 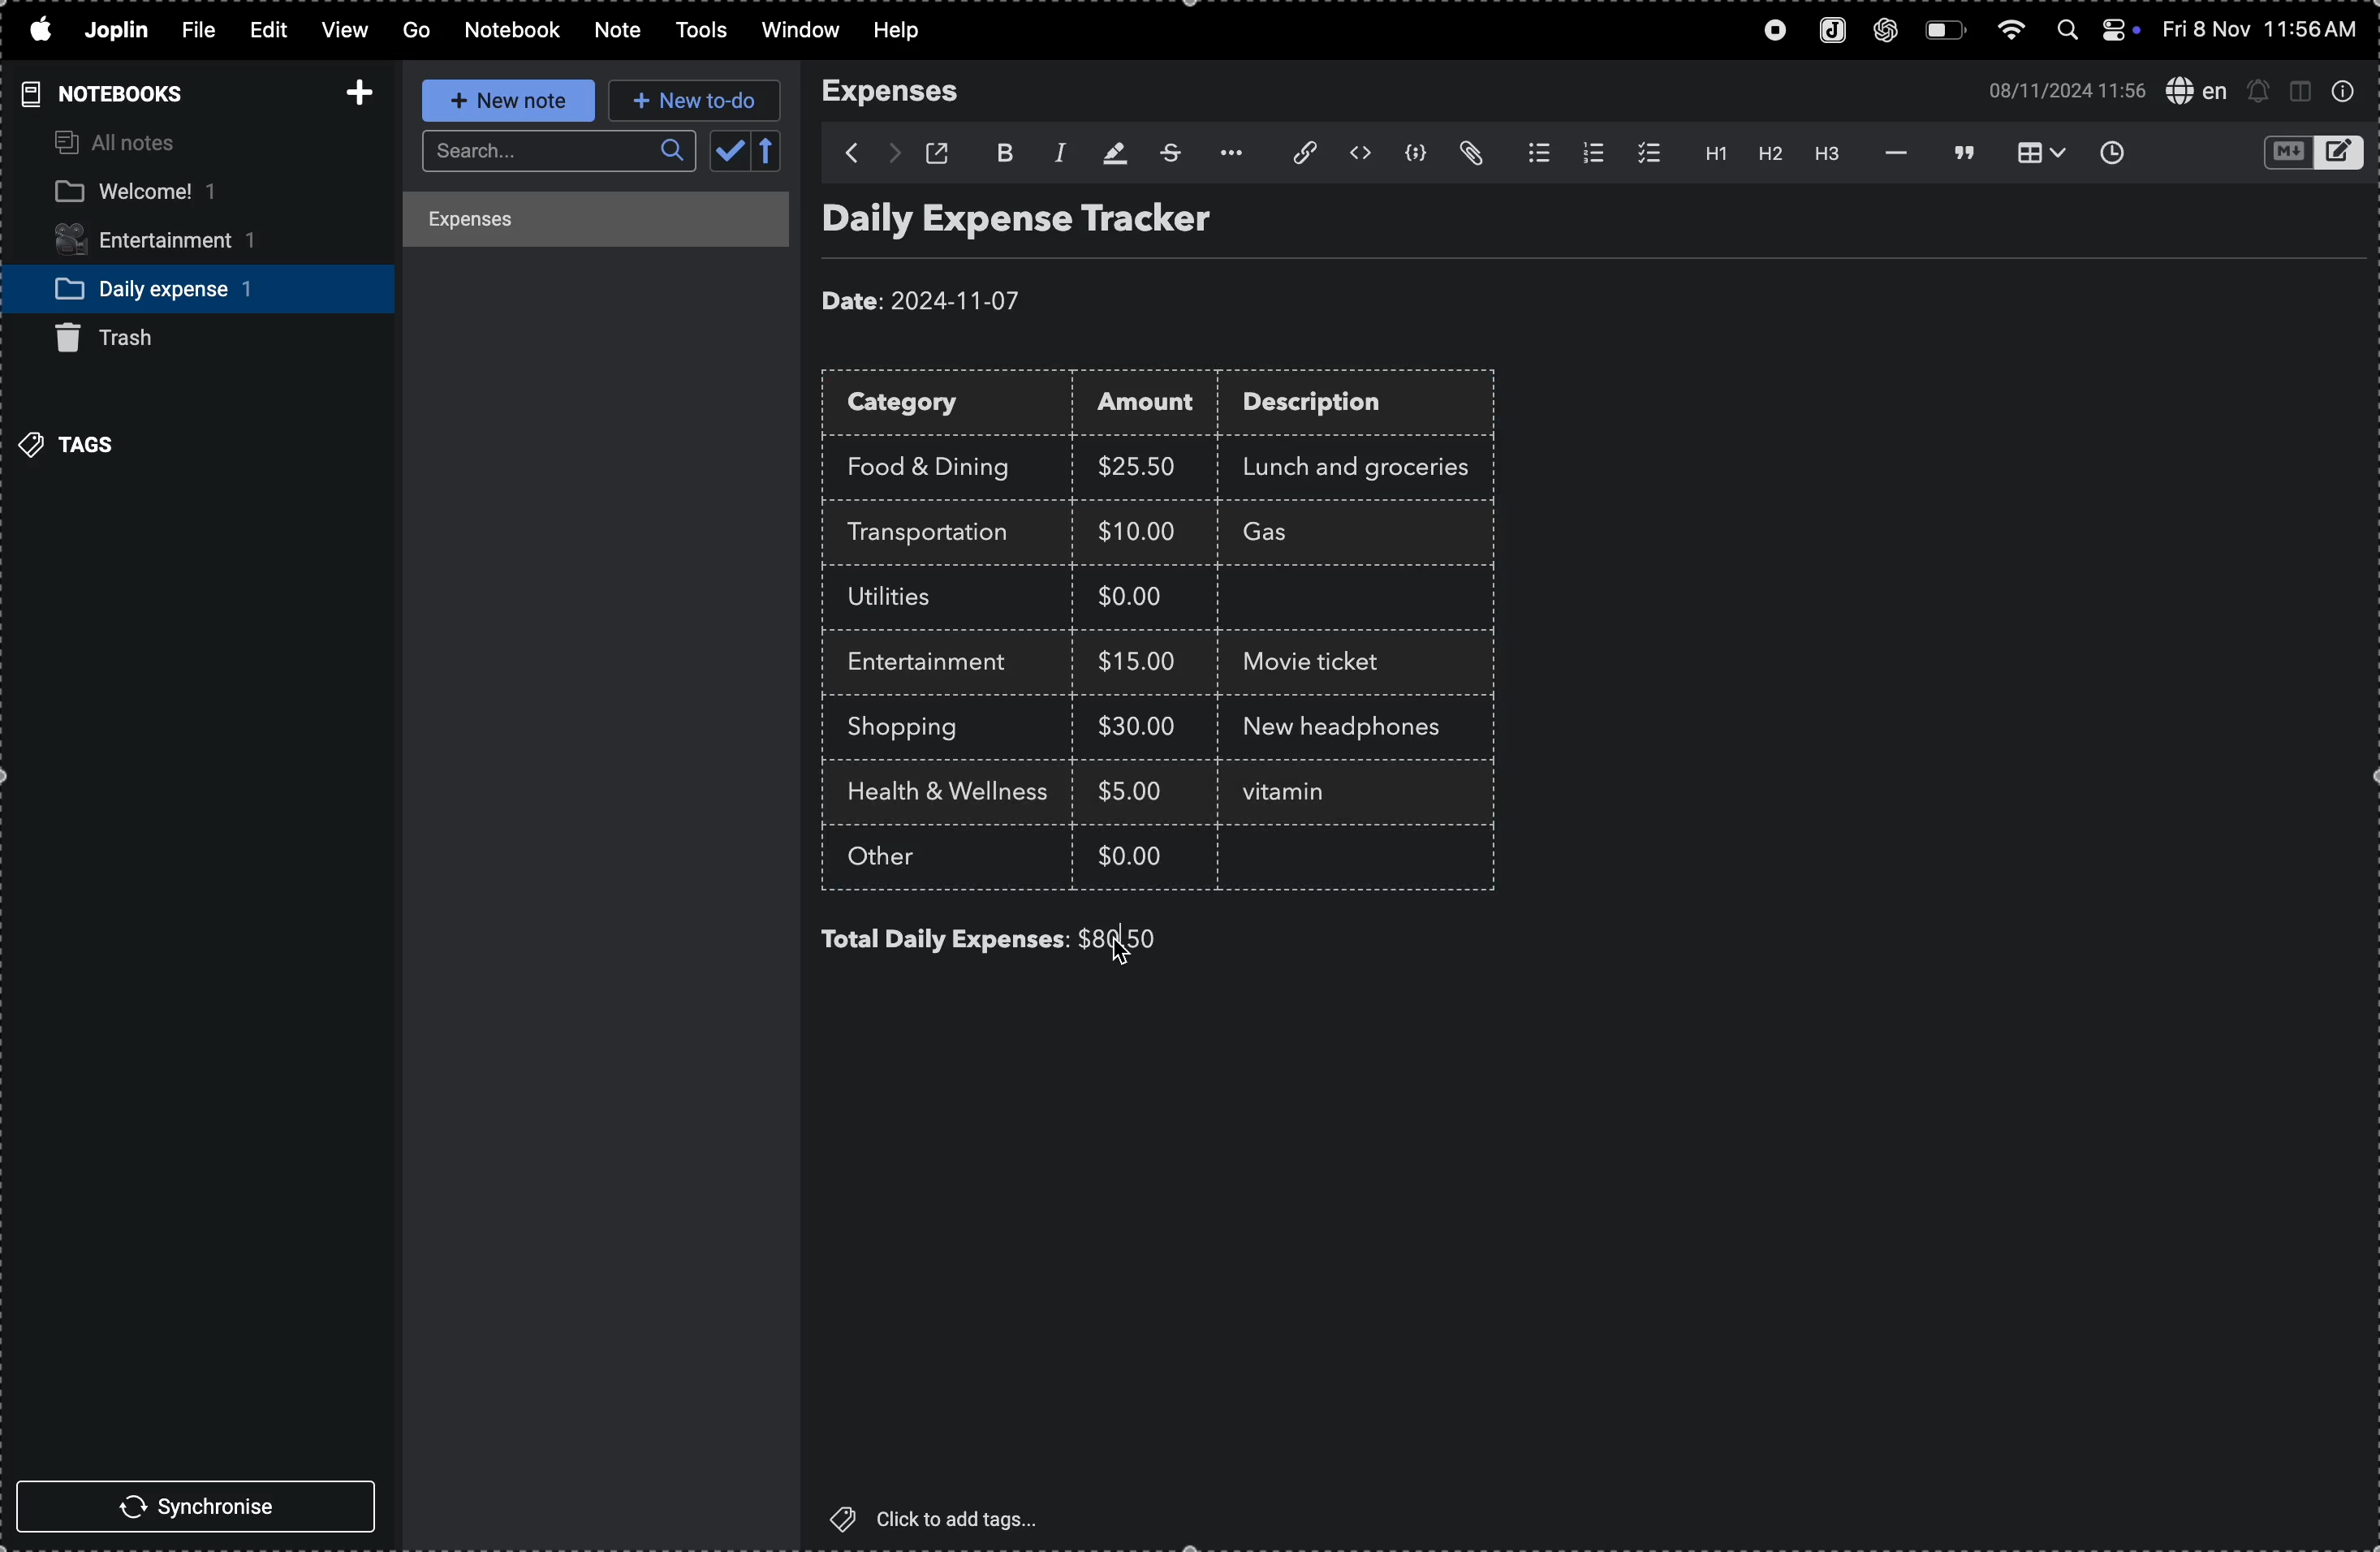 What do you see at coordinates (1225, 153) in the screenshot?
I see `options` at bounding box center [1225, 153].